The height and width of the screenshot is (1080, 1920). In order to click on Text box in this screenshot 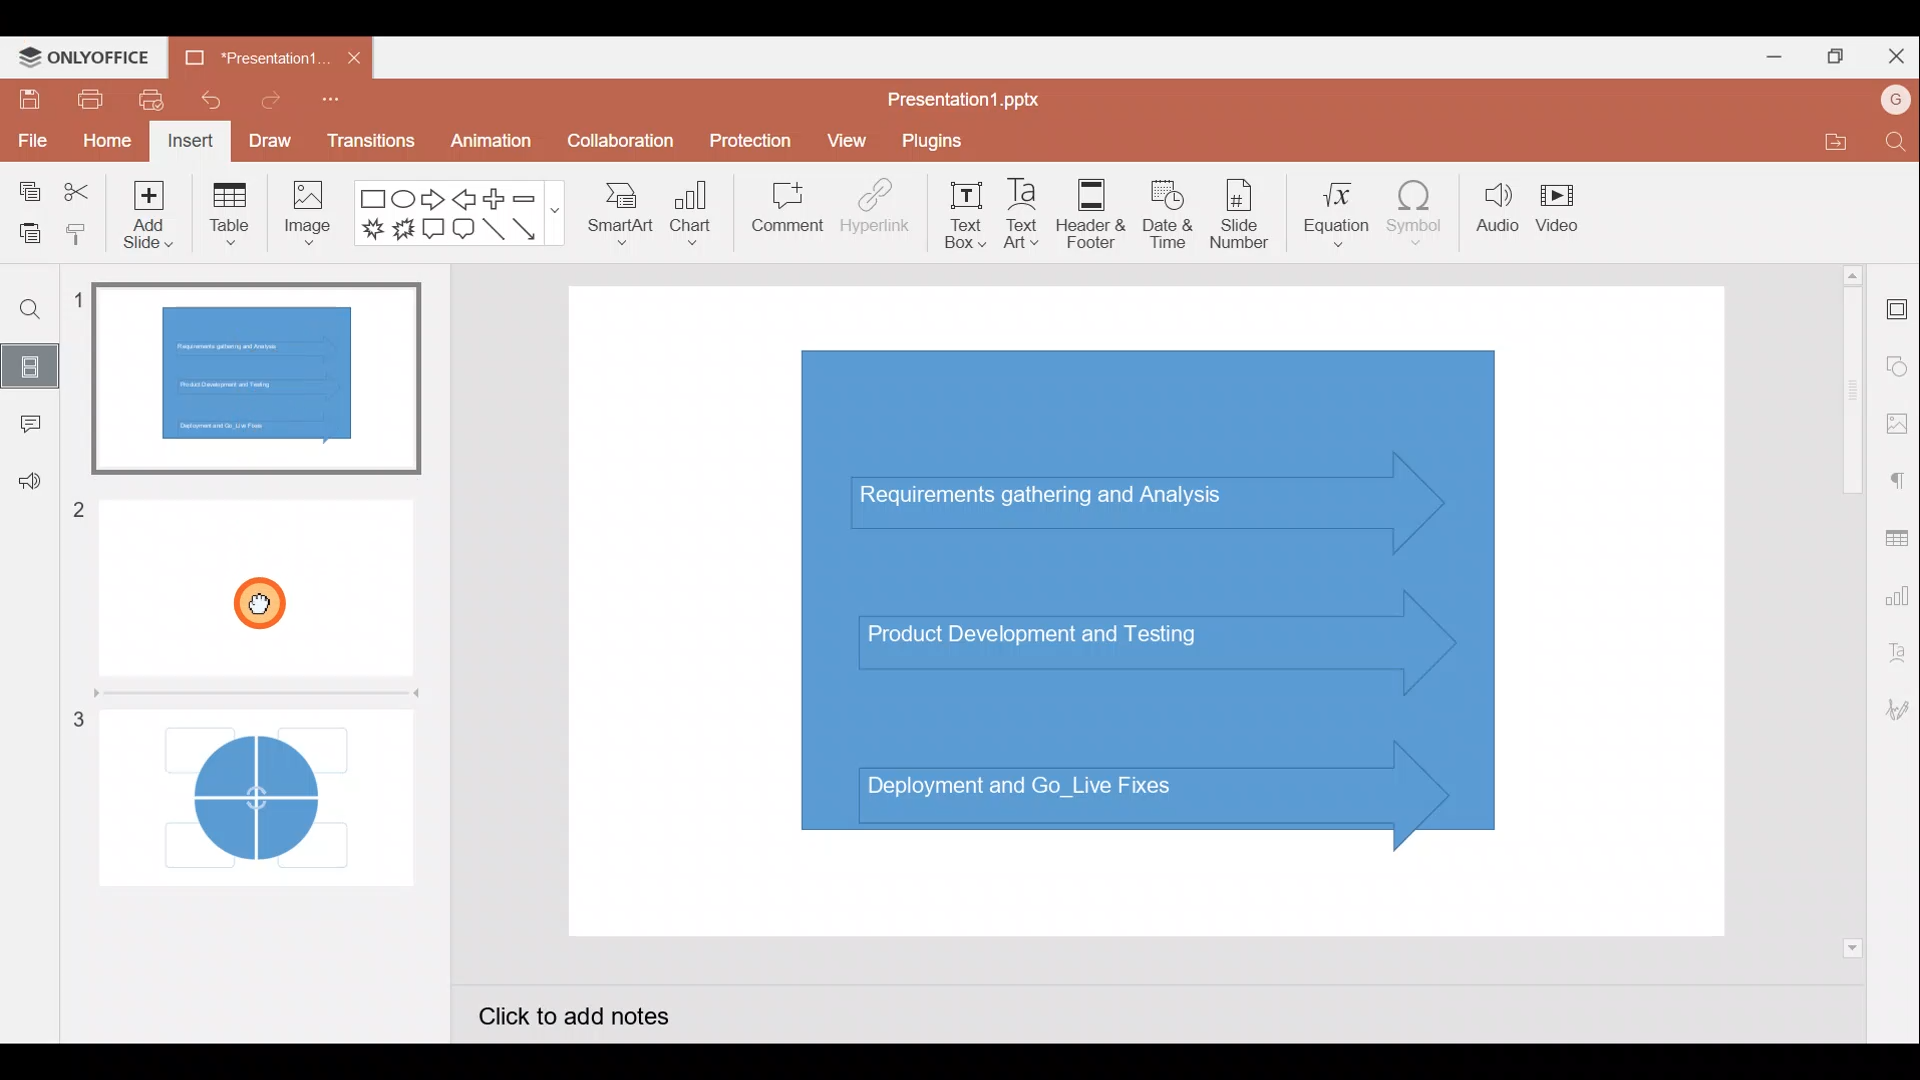, I will do `click(960, 215)`.